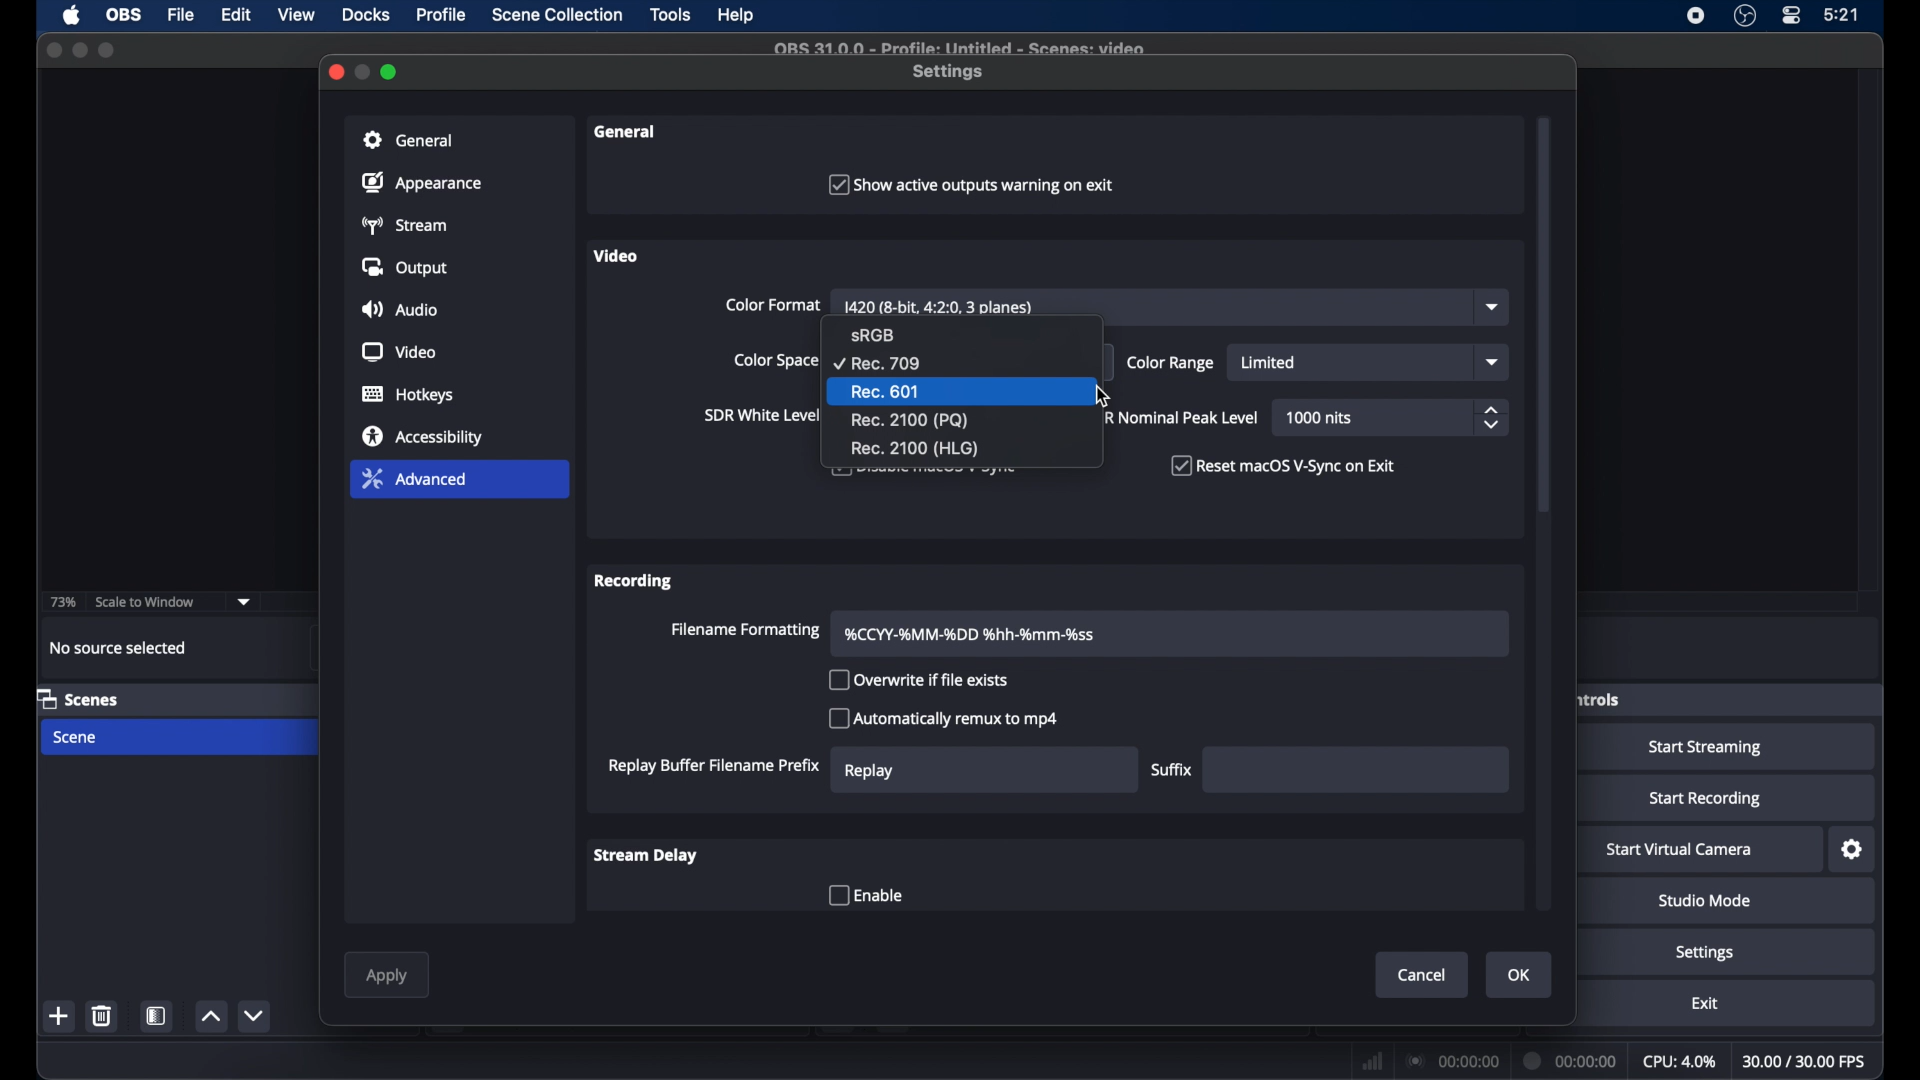 The image size is (1920, 1080). What do you see at coordinates (1678, 1062) in the screenshot?
I see `cpu` at bounding box center [1678, 1062].